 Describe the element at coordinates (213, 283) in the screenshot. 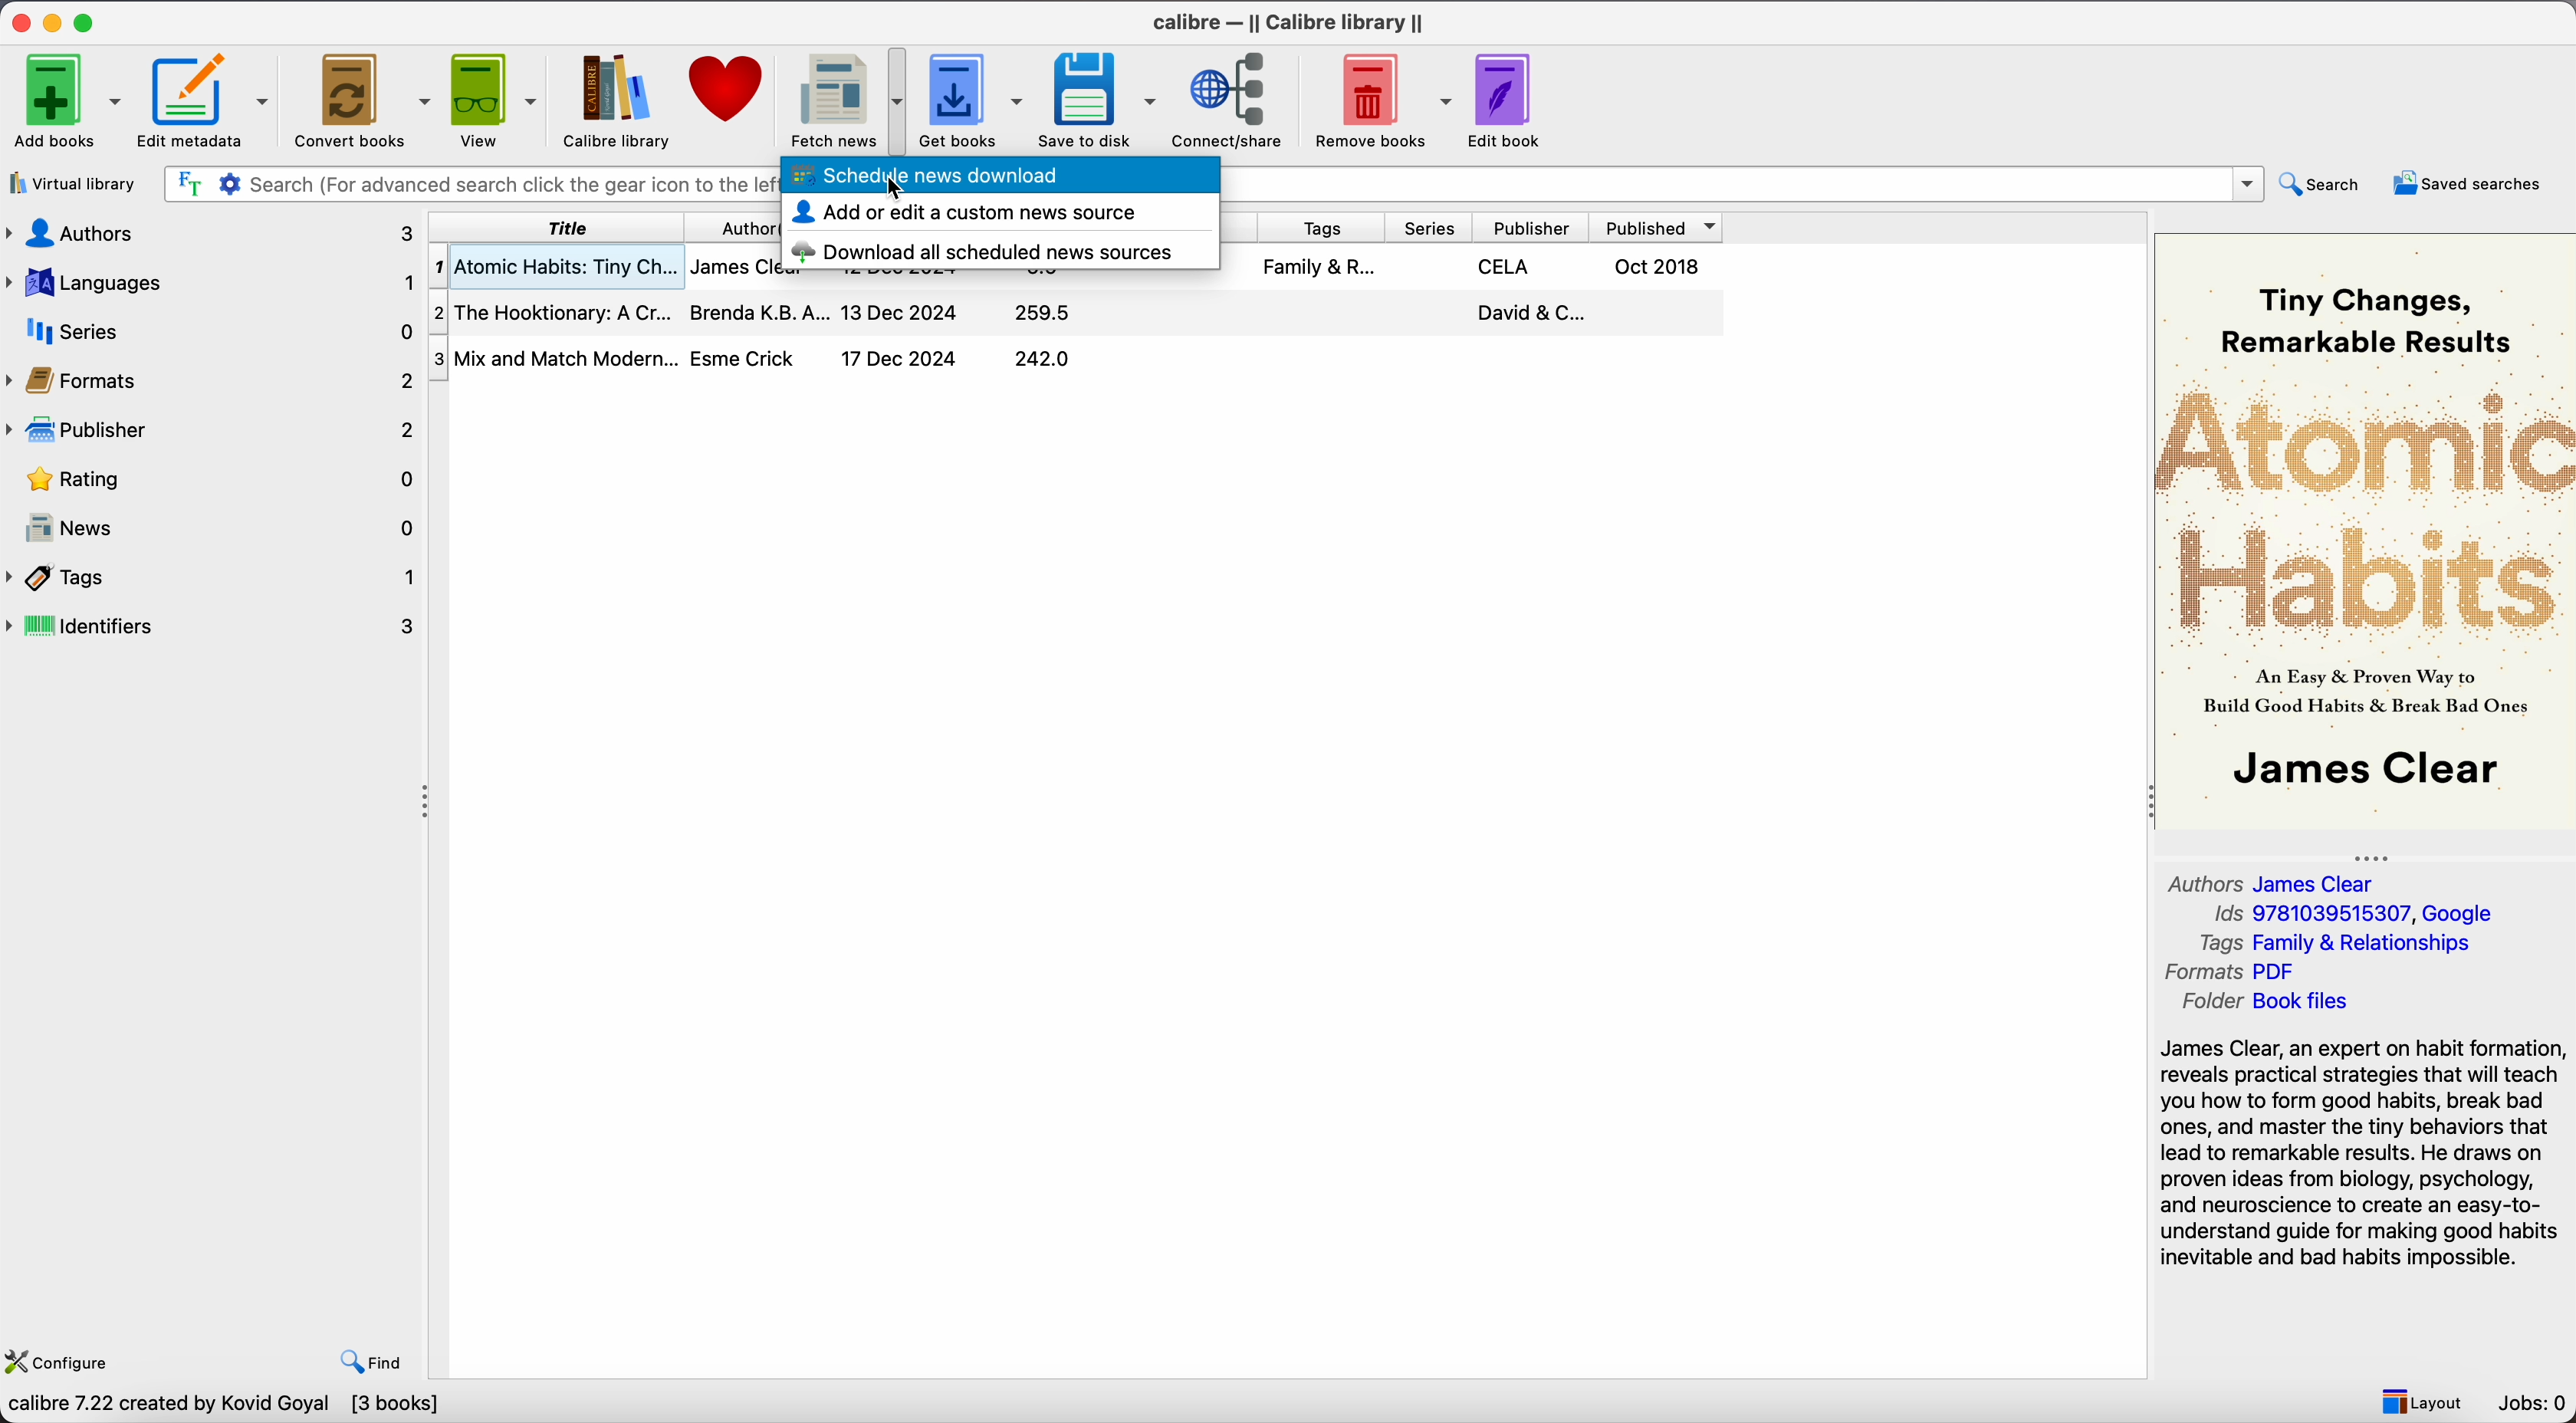

I see `languages` at that location.